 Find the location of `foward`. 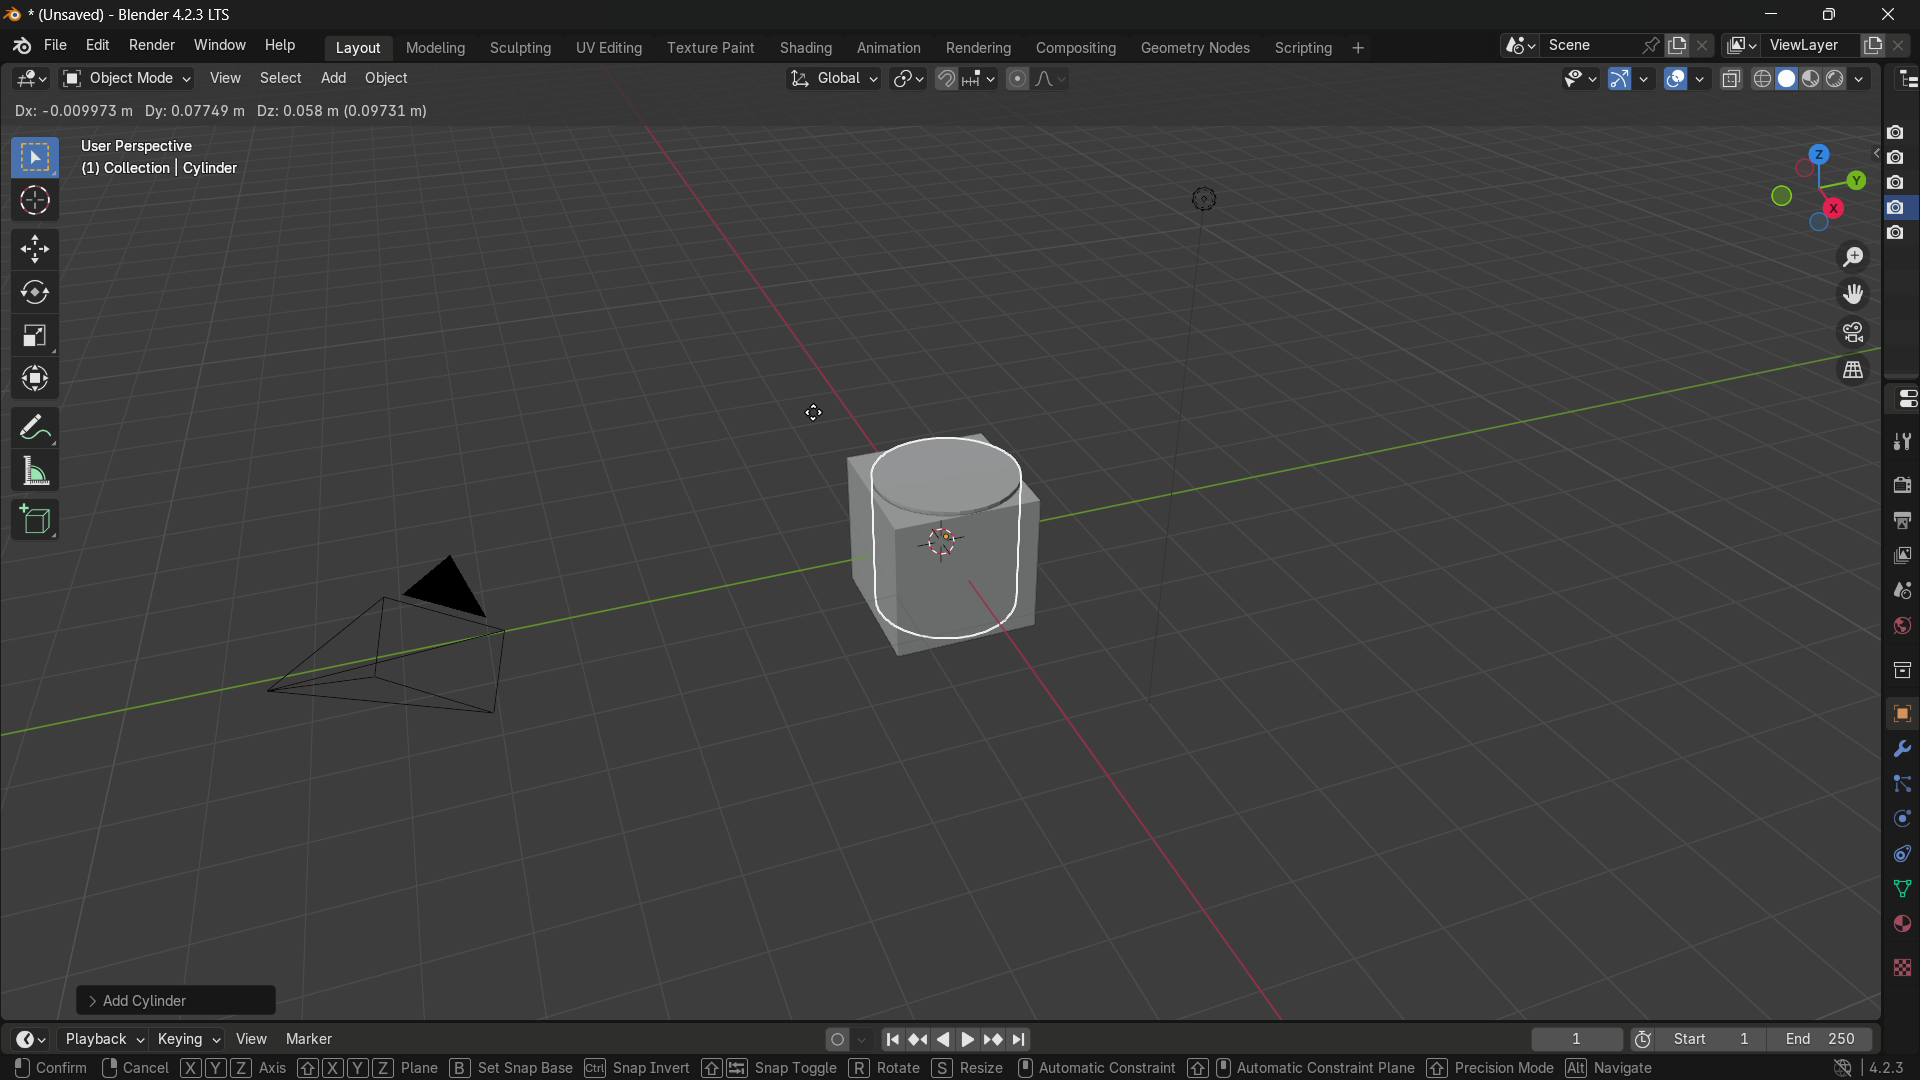

foward is located at coordinates (968, 1039).